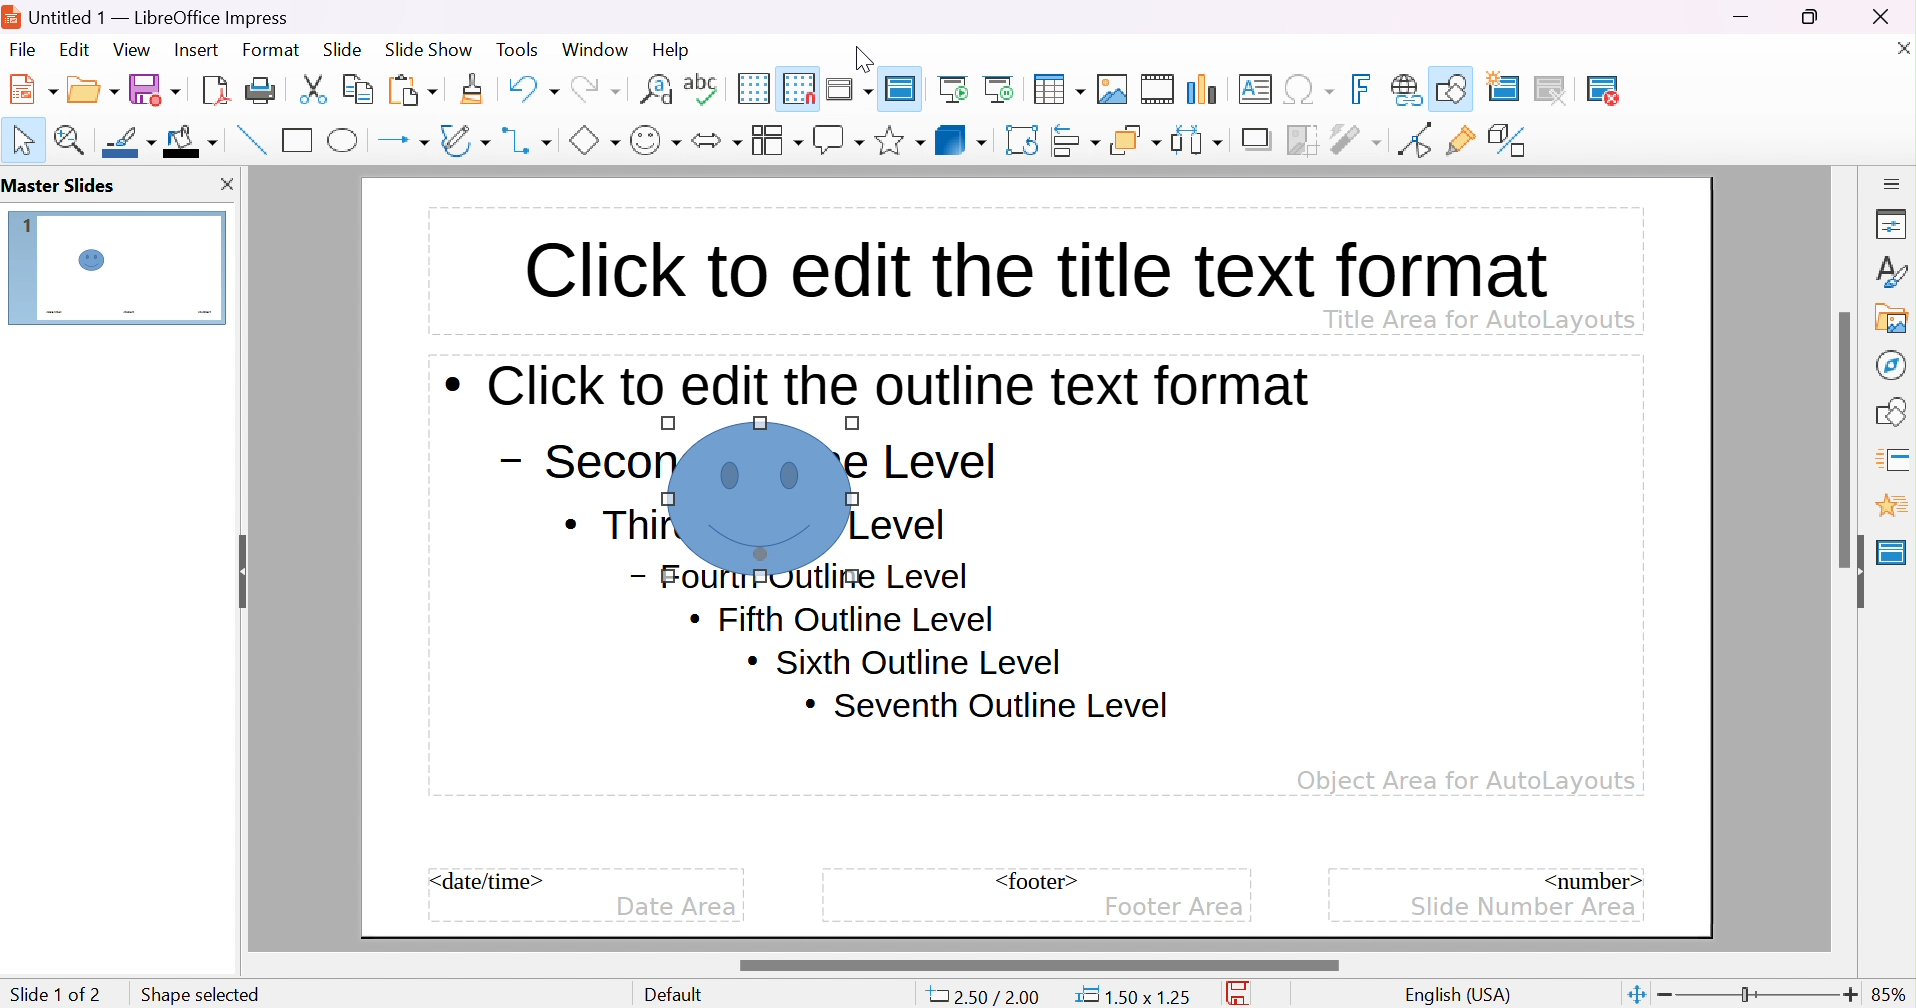  What do you see at coordinates (1892, 226) in the screenshot?
I see `properties` at bounding box center [1892, 226].